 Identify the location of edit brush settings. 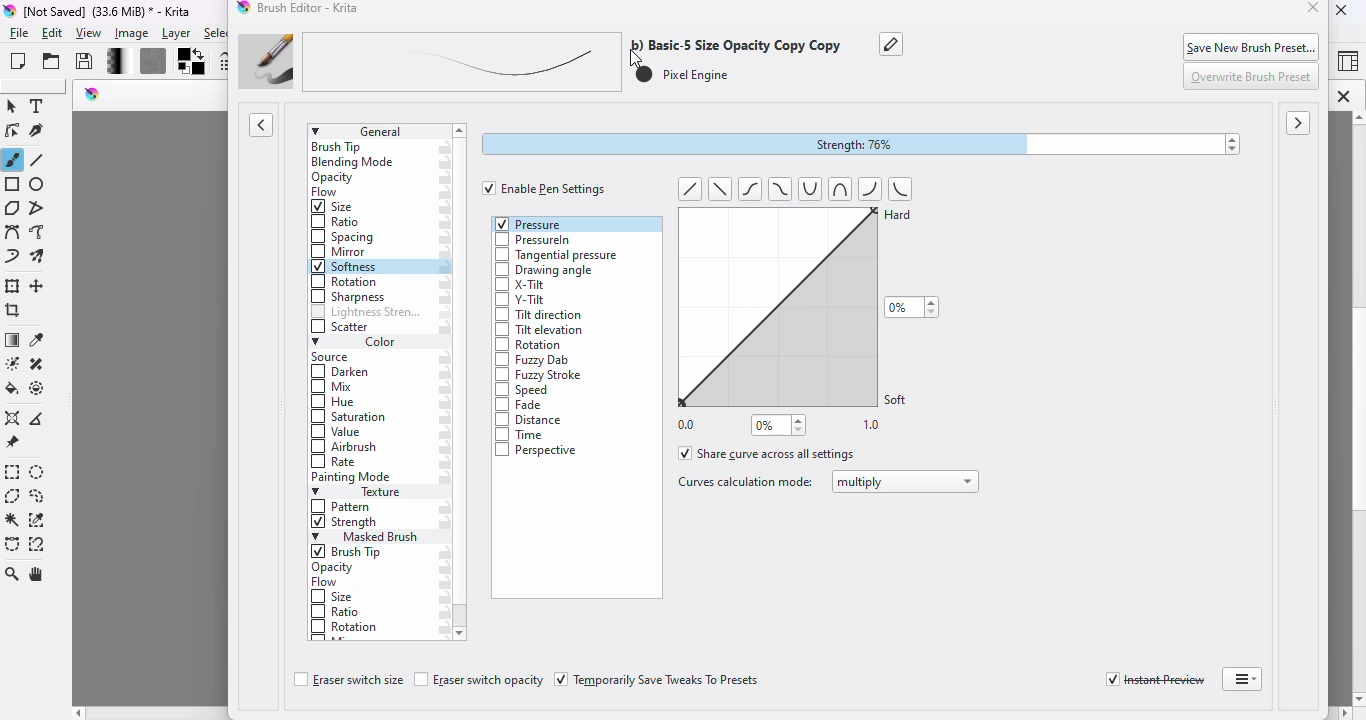
(224, 62).